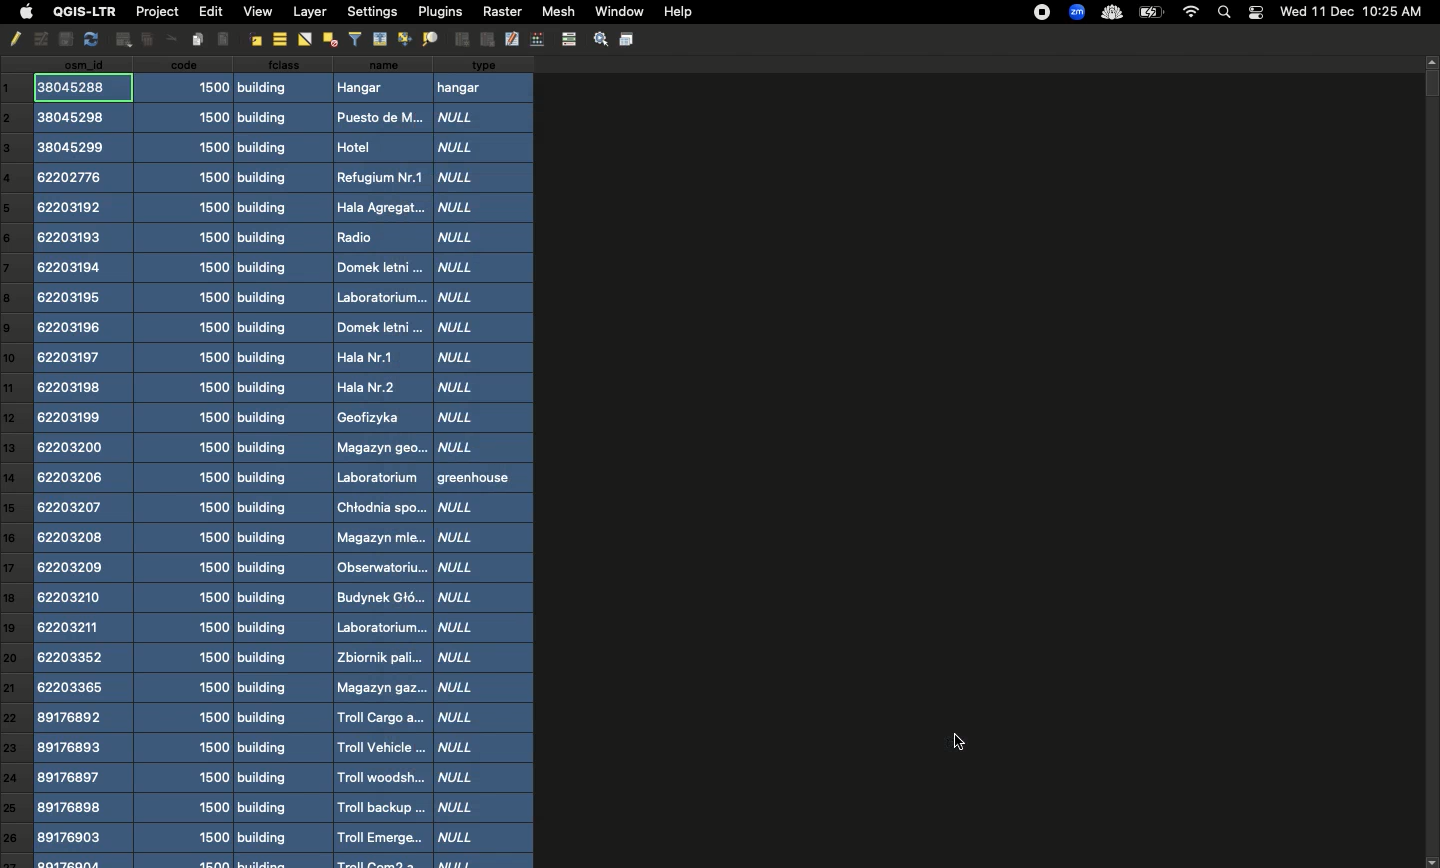 This screenshot has width=1440, height=868. Describe the element at coordinates (208, 11) in the screenshot. I see `Edit` at that location.